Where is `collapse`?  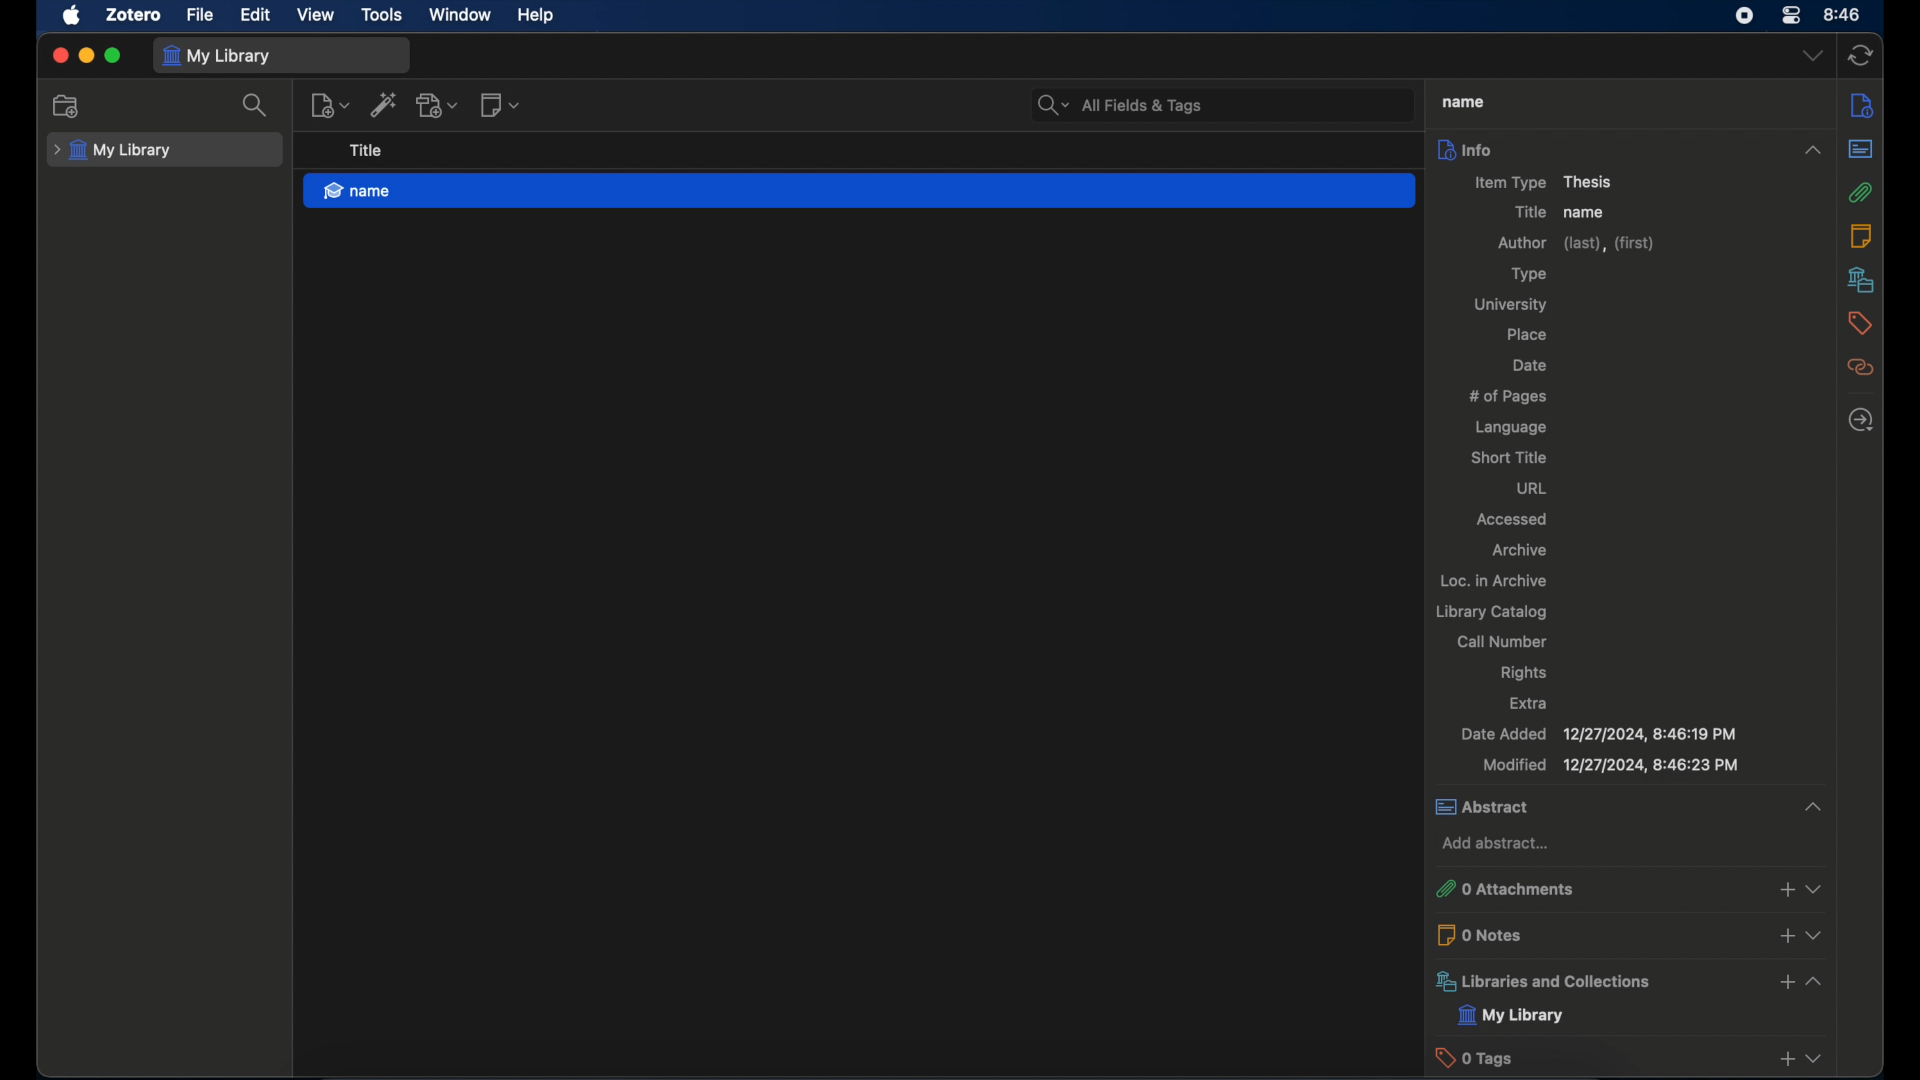
collapse is located at coordinates (1815, 150).